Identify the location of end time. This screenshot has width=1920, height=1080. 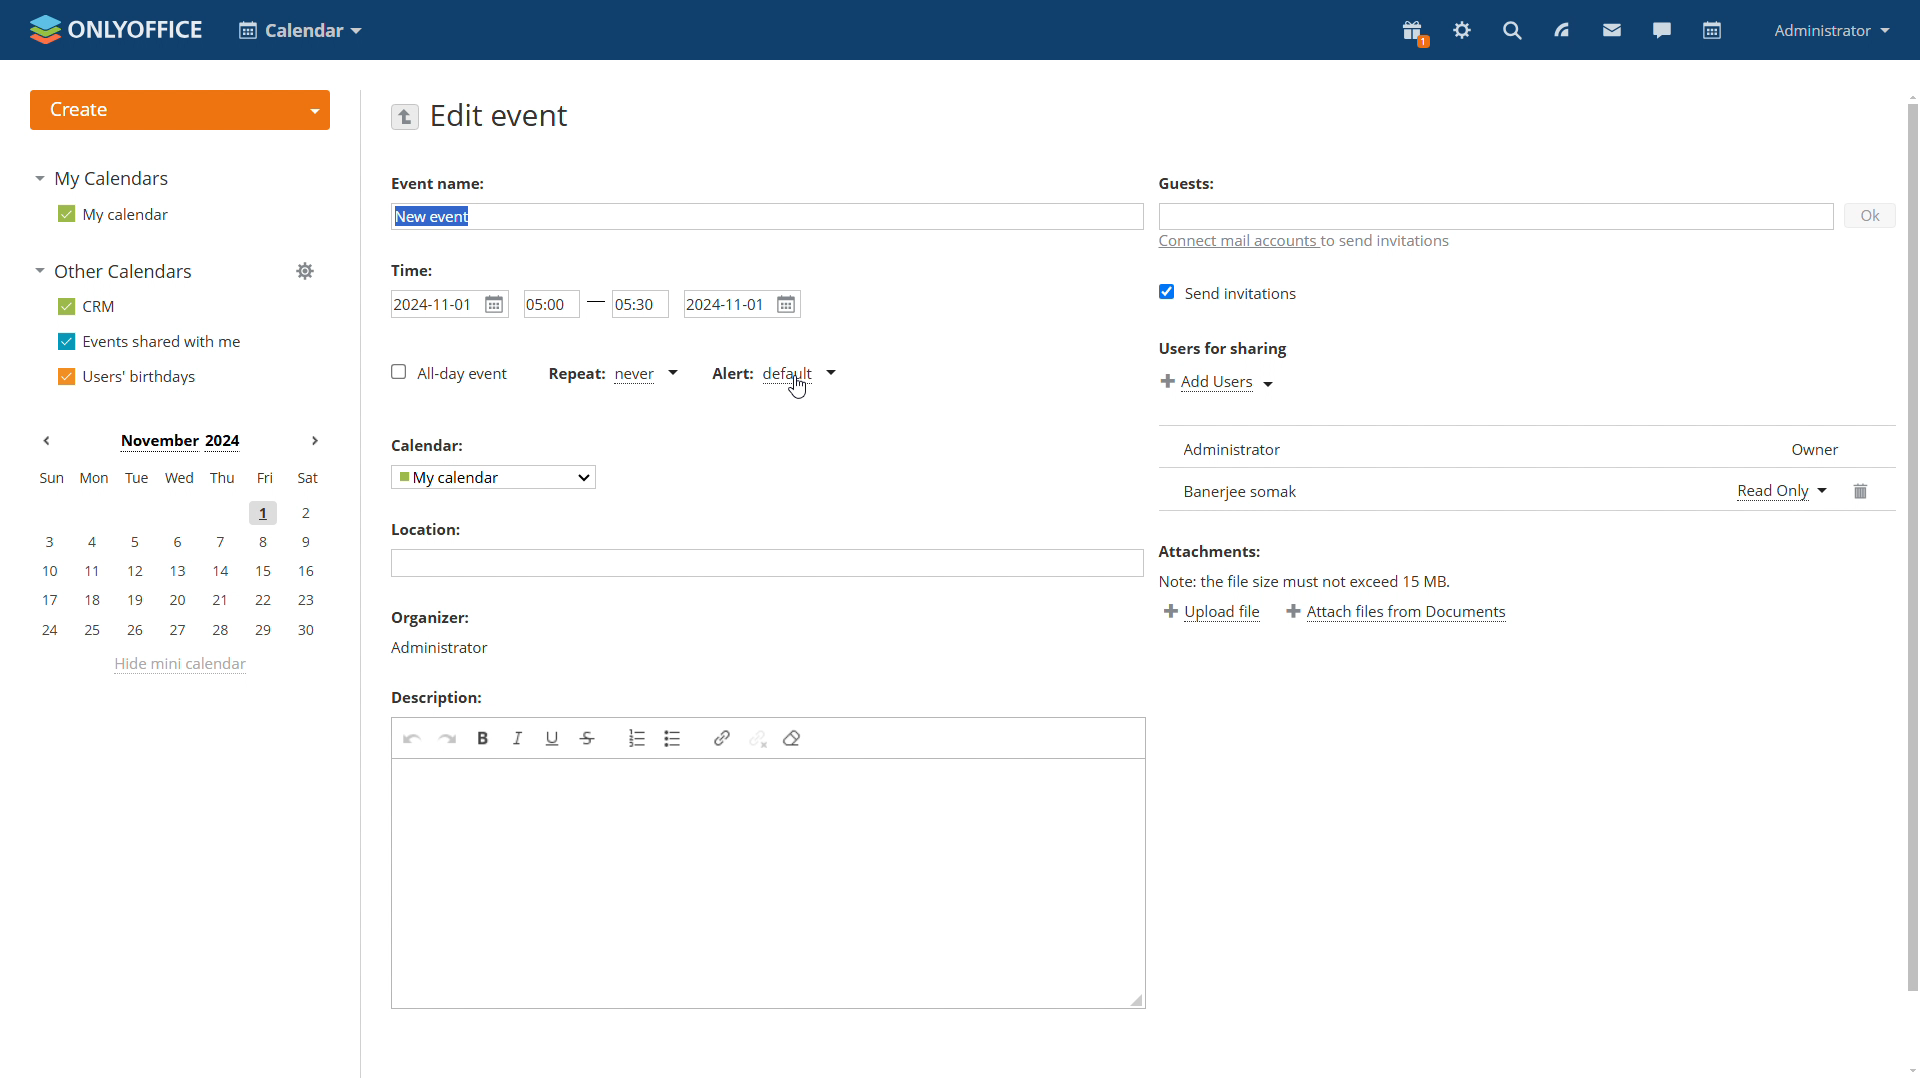
(642, 303).